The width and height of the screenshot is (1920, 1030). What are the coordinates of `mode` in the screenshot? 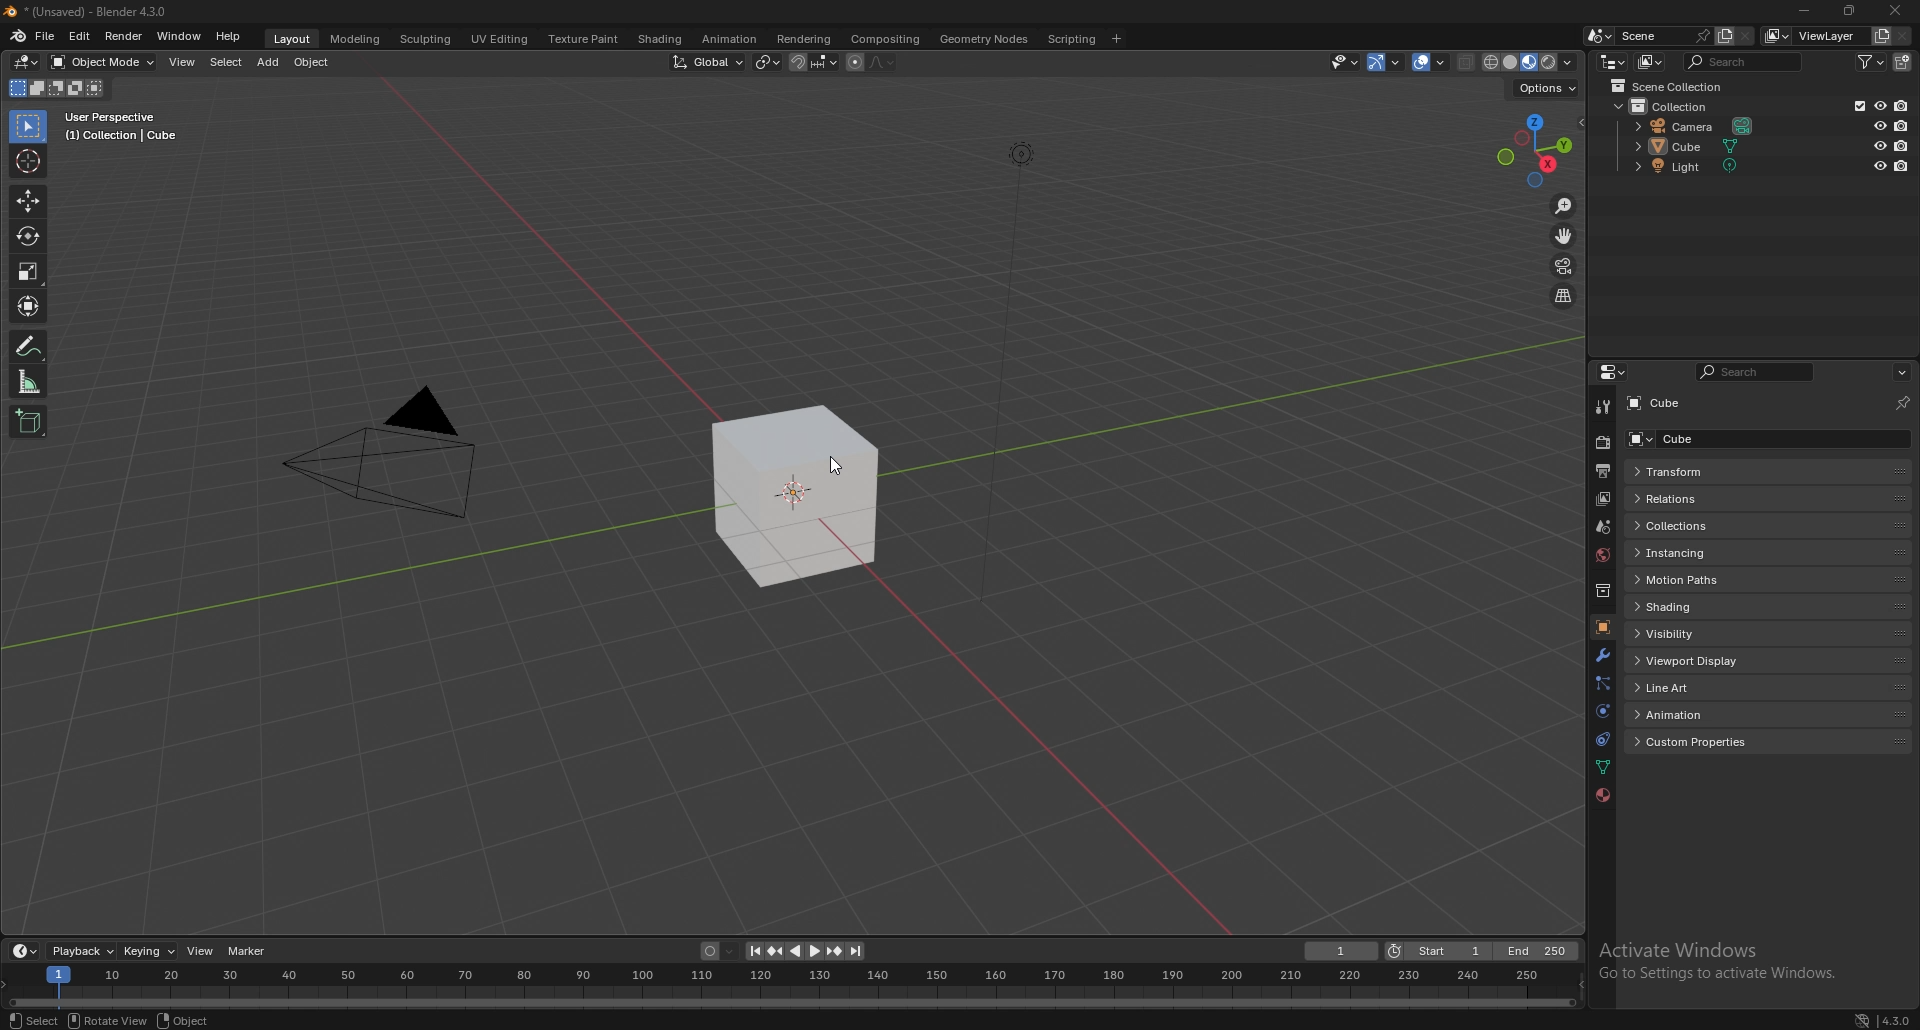 It's located at (57, 88).